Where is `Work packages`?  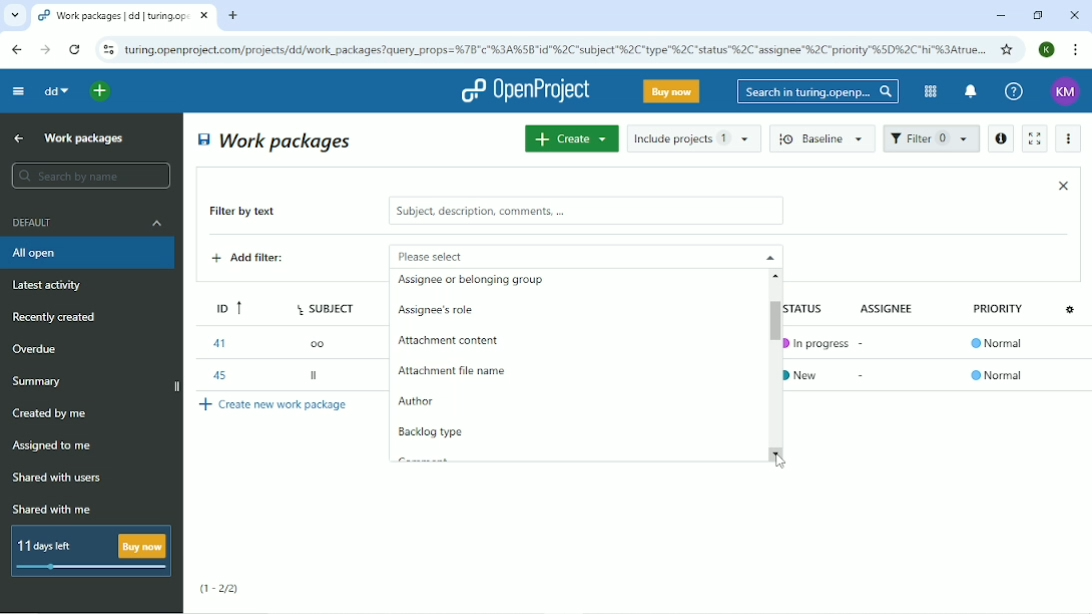
Work packages is located at coordinates (85, 137).